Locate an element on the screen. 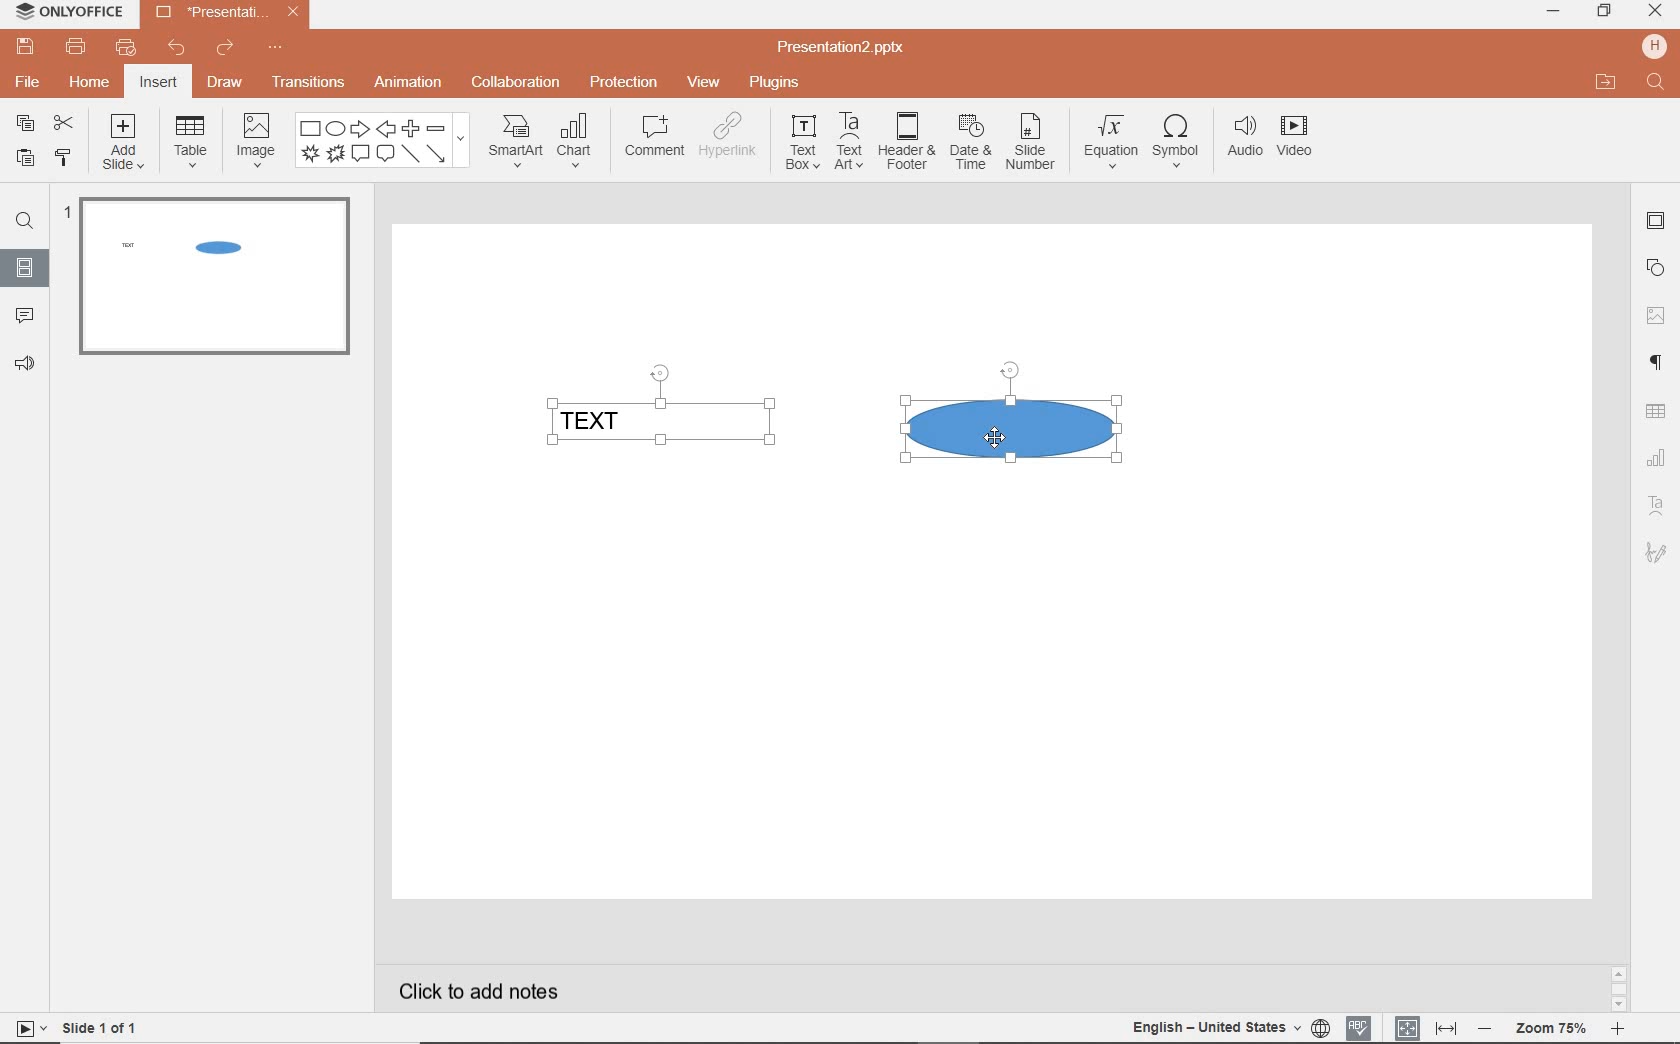  copy style is located at coordinates (63, 157).